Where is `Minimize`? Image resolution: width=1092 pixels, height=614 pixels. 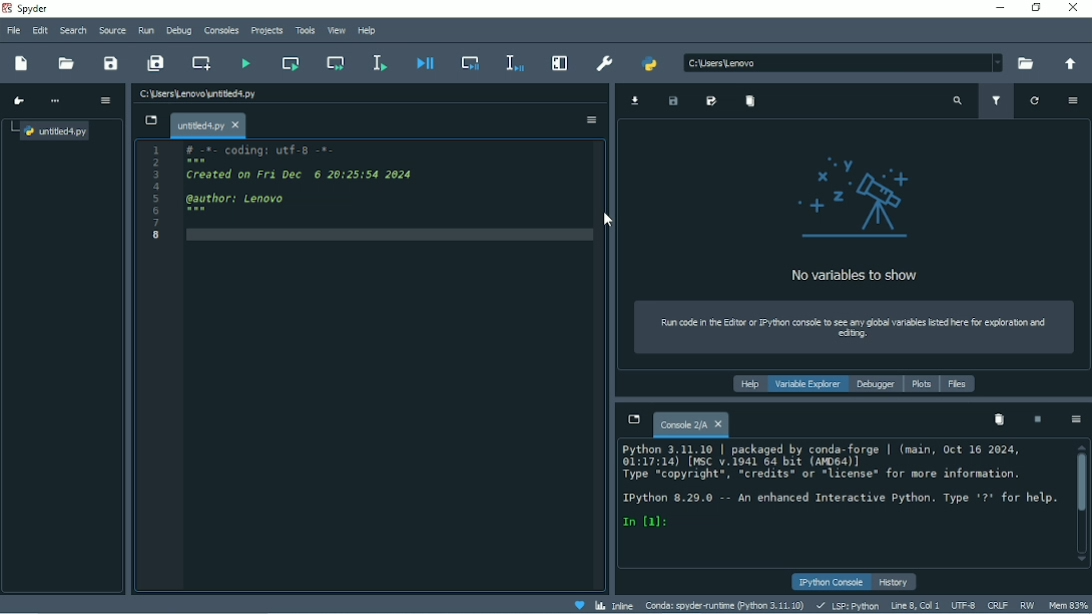
Minimize is located at coordinates (999, 8).